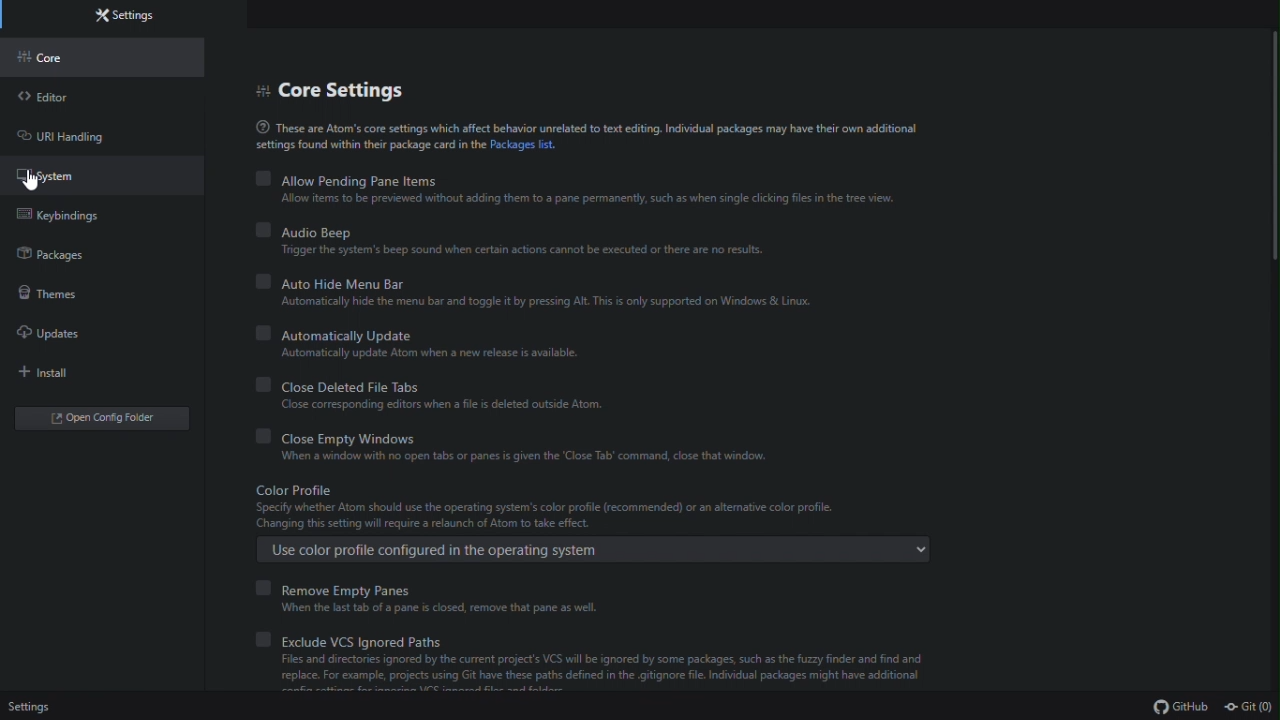 This screenshot has width=1280, height=720. What do you see at coordinates (433, 335) in the screenshot?
I see `Automatically update` at bounding box center [433, 335].